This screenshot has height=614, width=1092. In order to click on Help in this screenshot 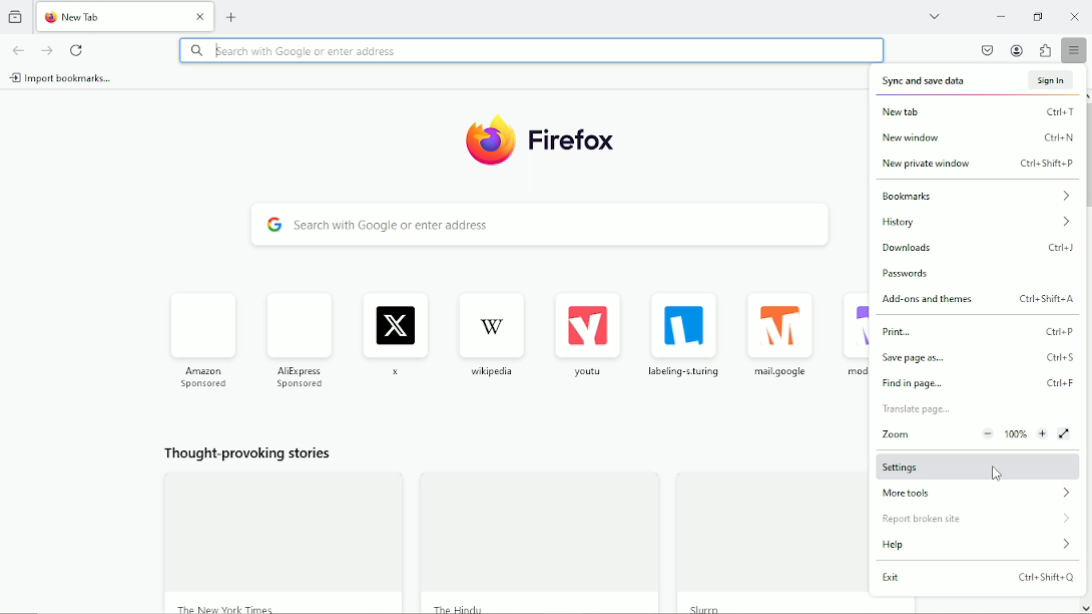, I will do `click(977, 546)`.